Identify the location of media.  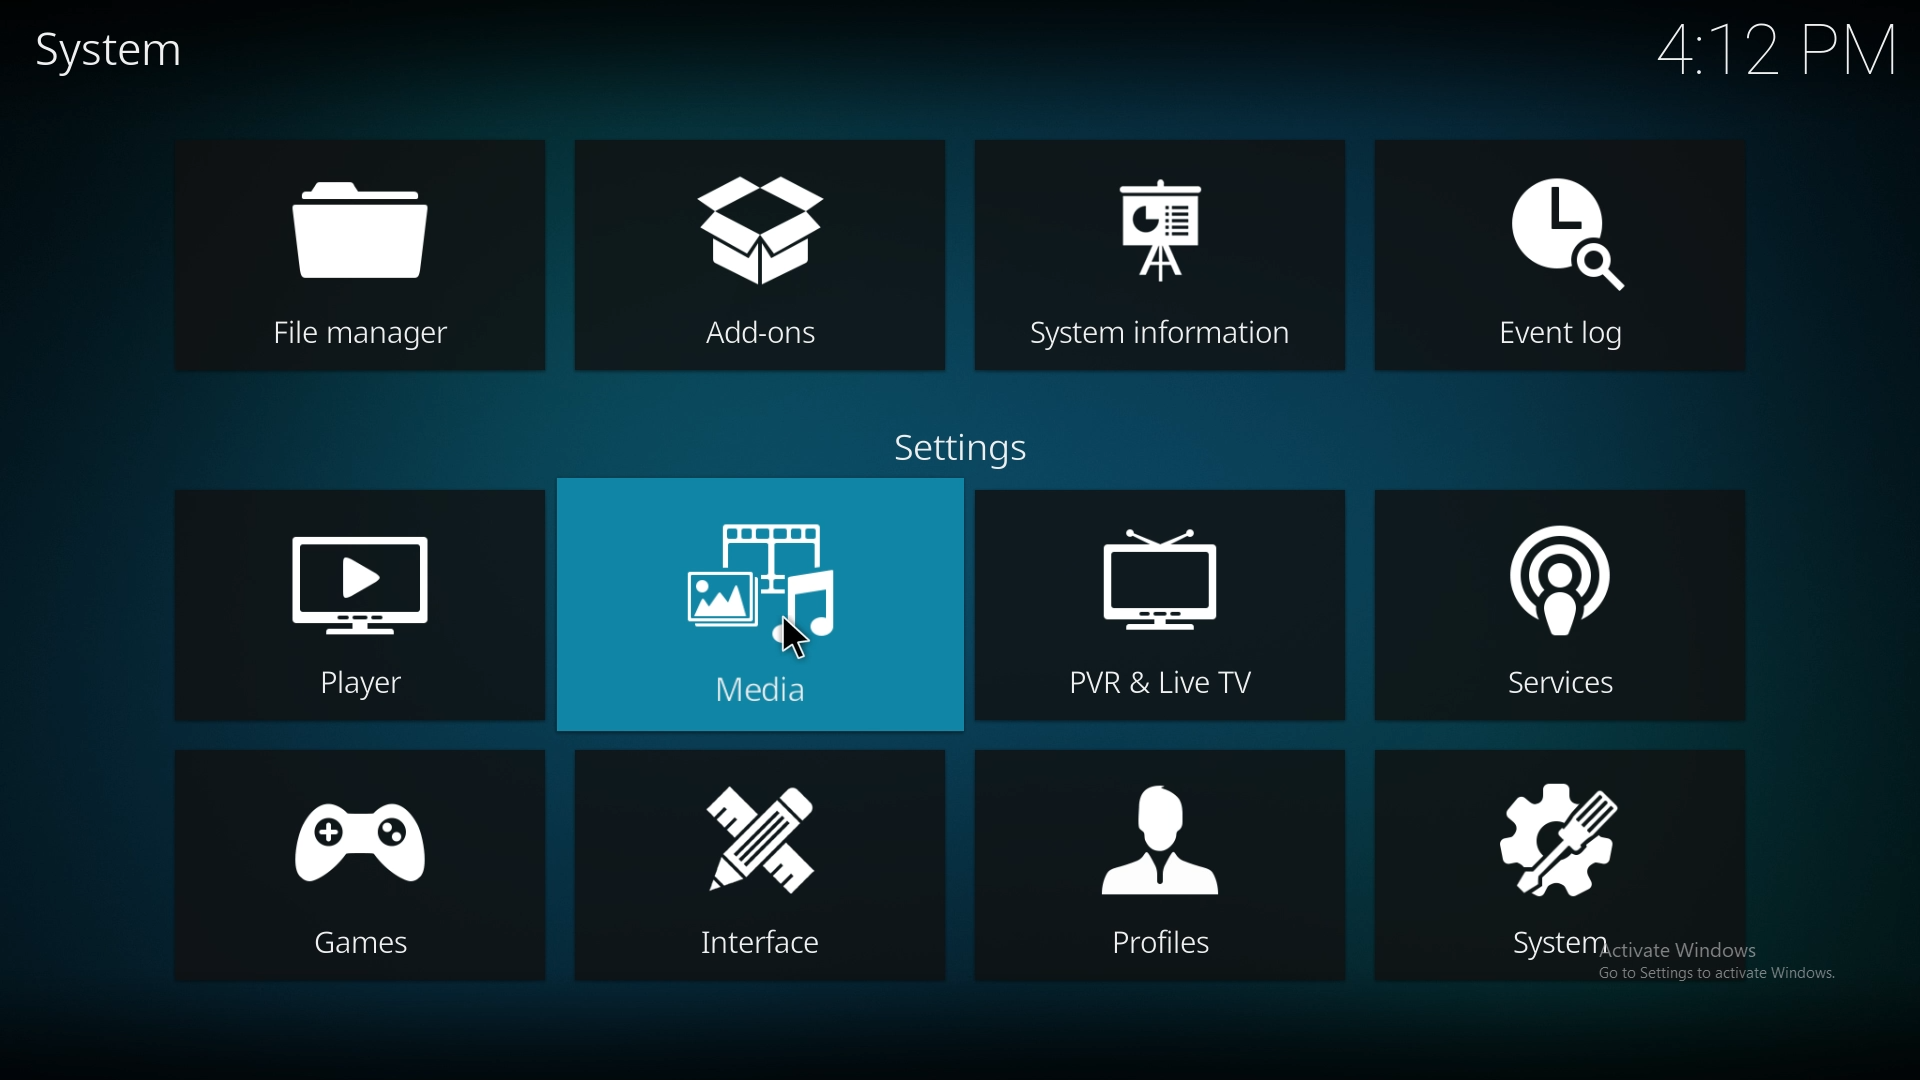
(760, 606).